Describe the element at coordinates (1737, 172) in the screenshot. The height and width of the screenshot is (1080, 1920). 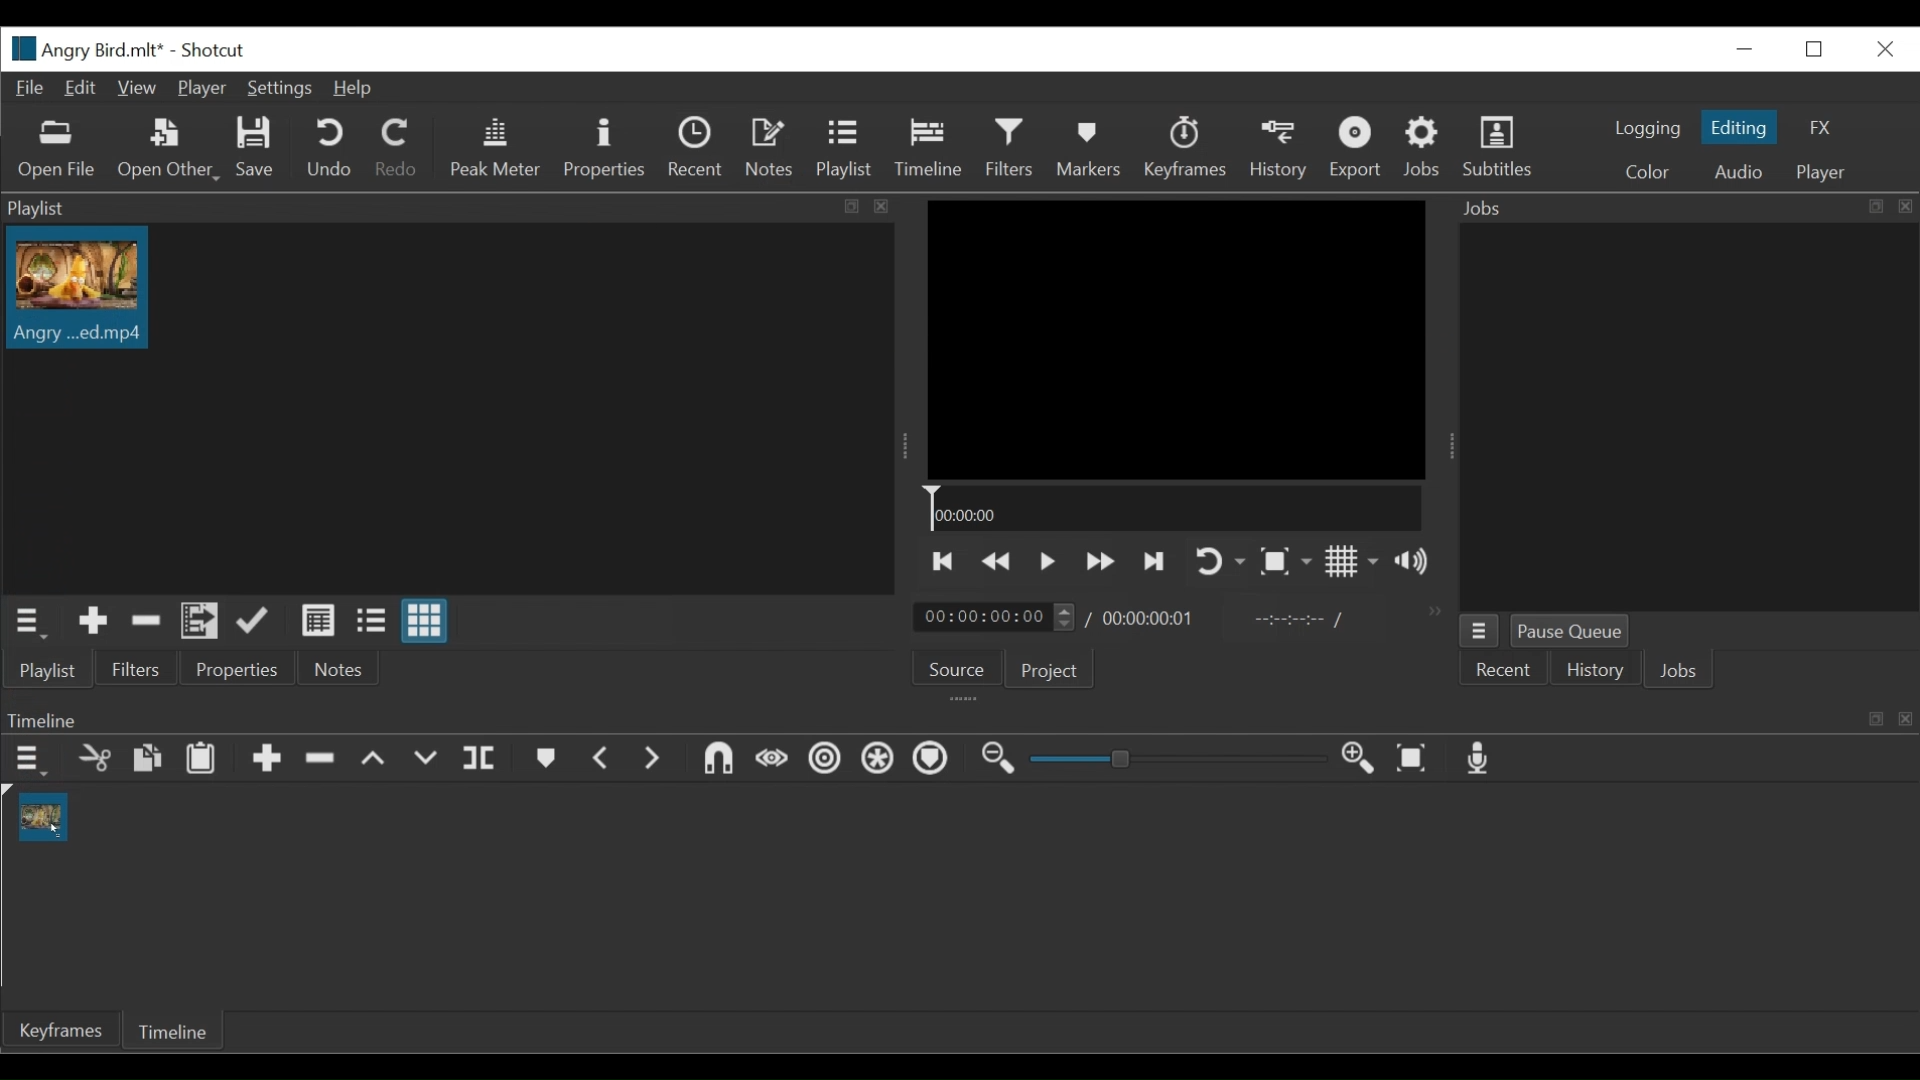
I see `Audio` at that location.